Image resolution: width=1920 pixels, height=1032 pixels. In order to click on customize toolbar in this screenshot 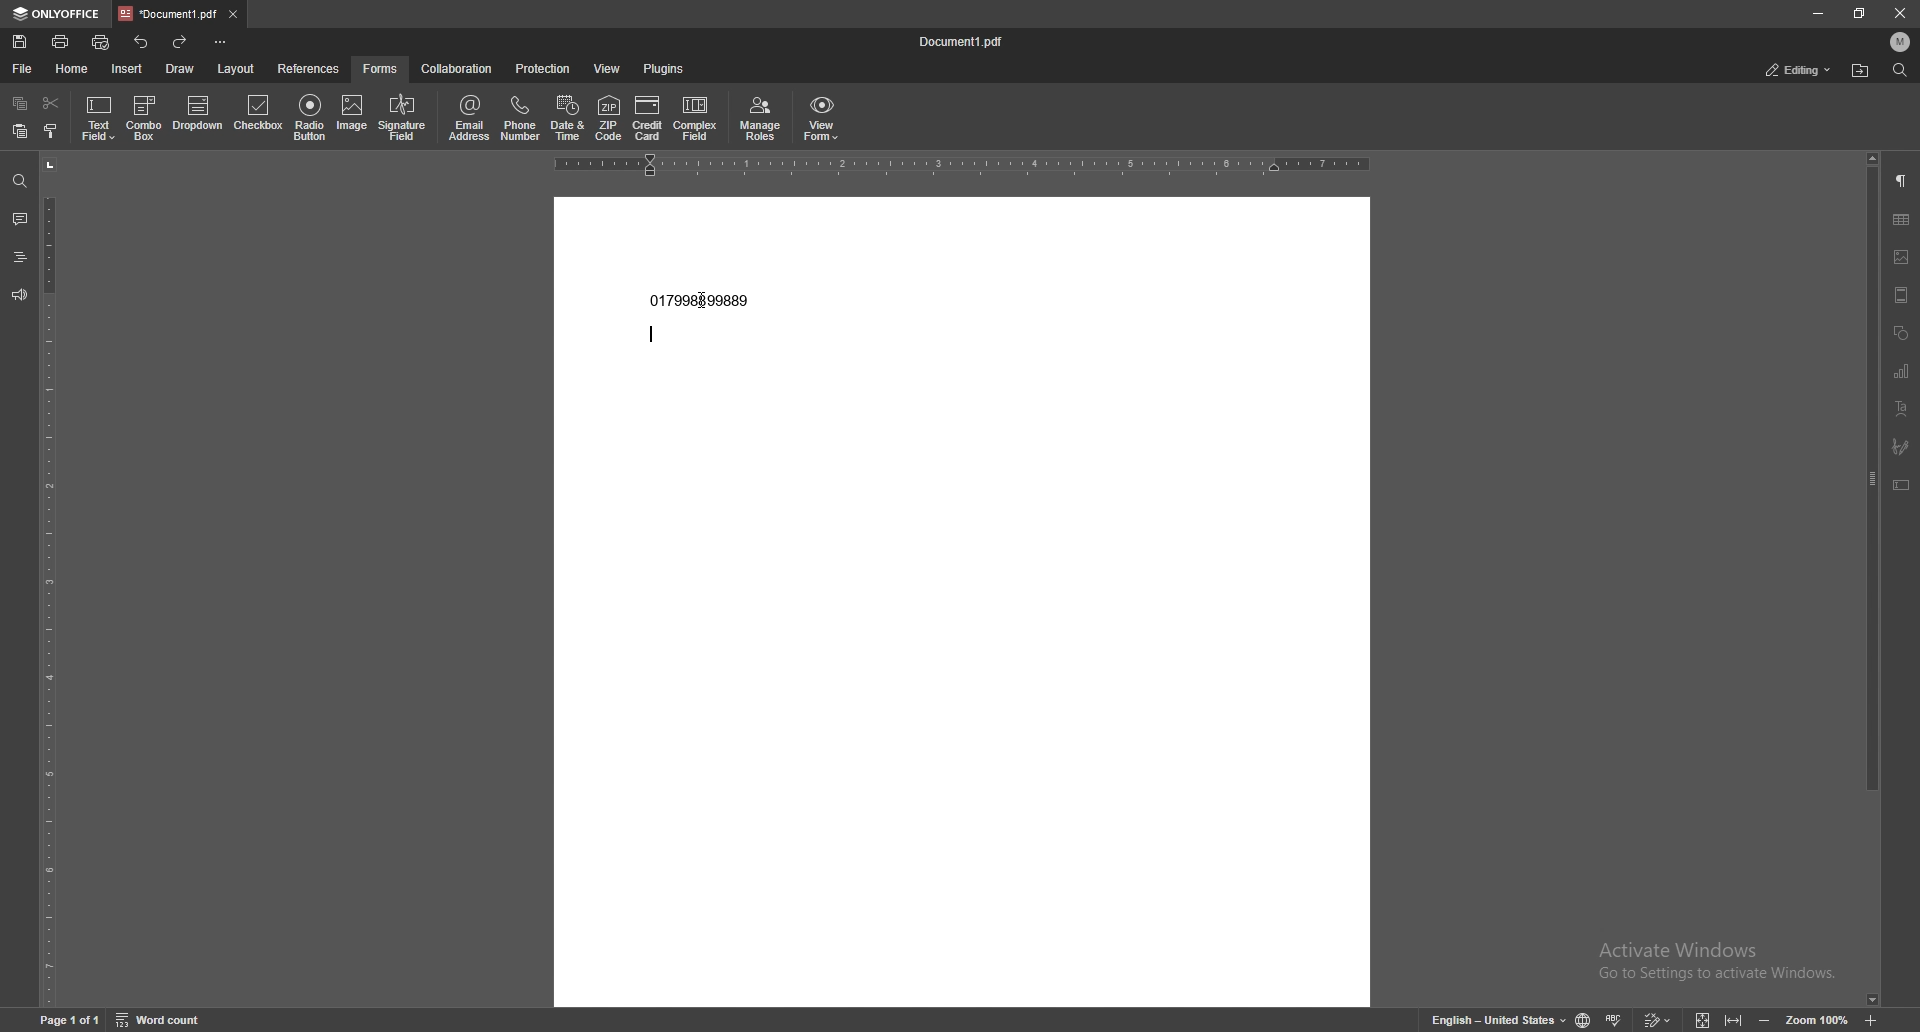, I will do `click(220, 43)`.